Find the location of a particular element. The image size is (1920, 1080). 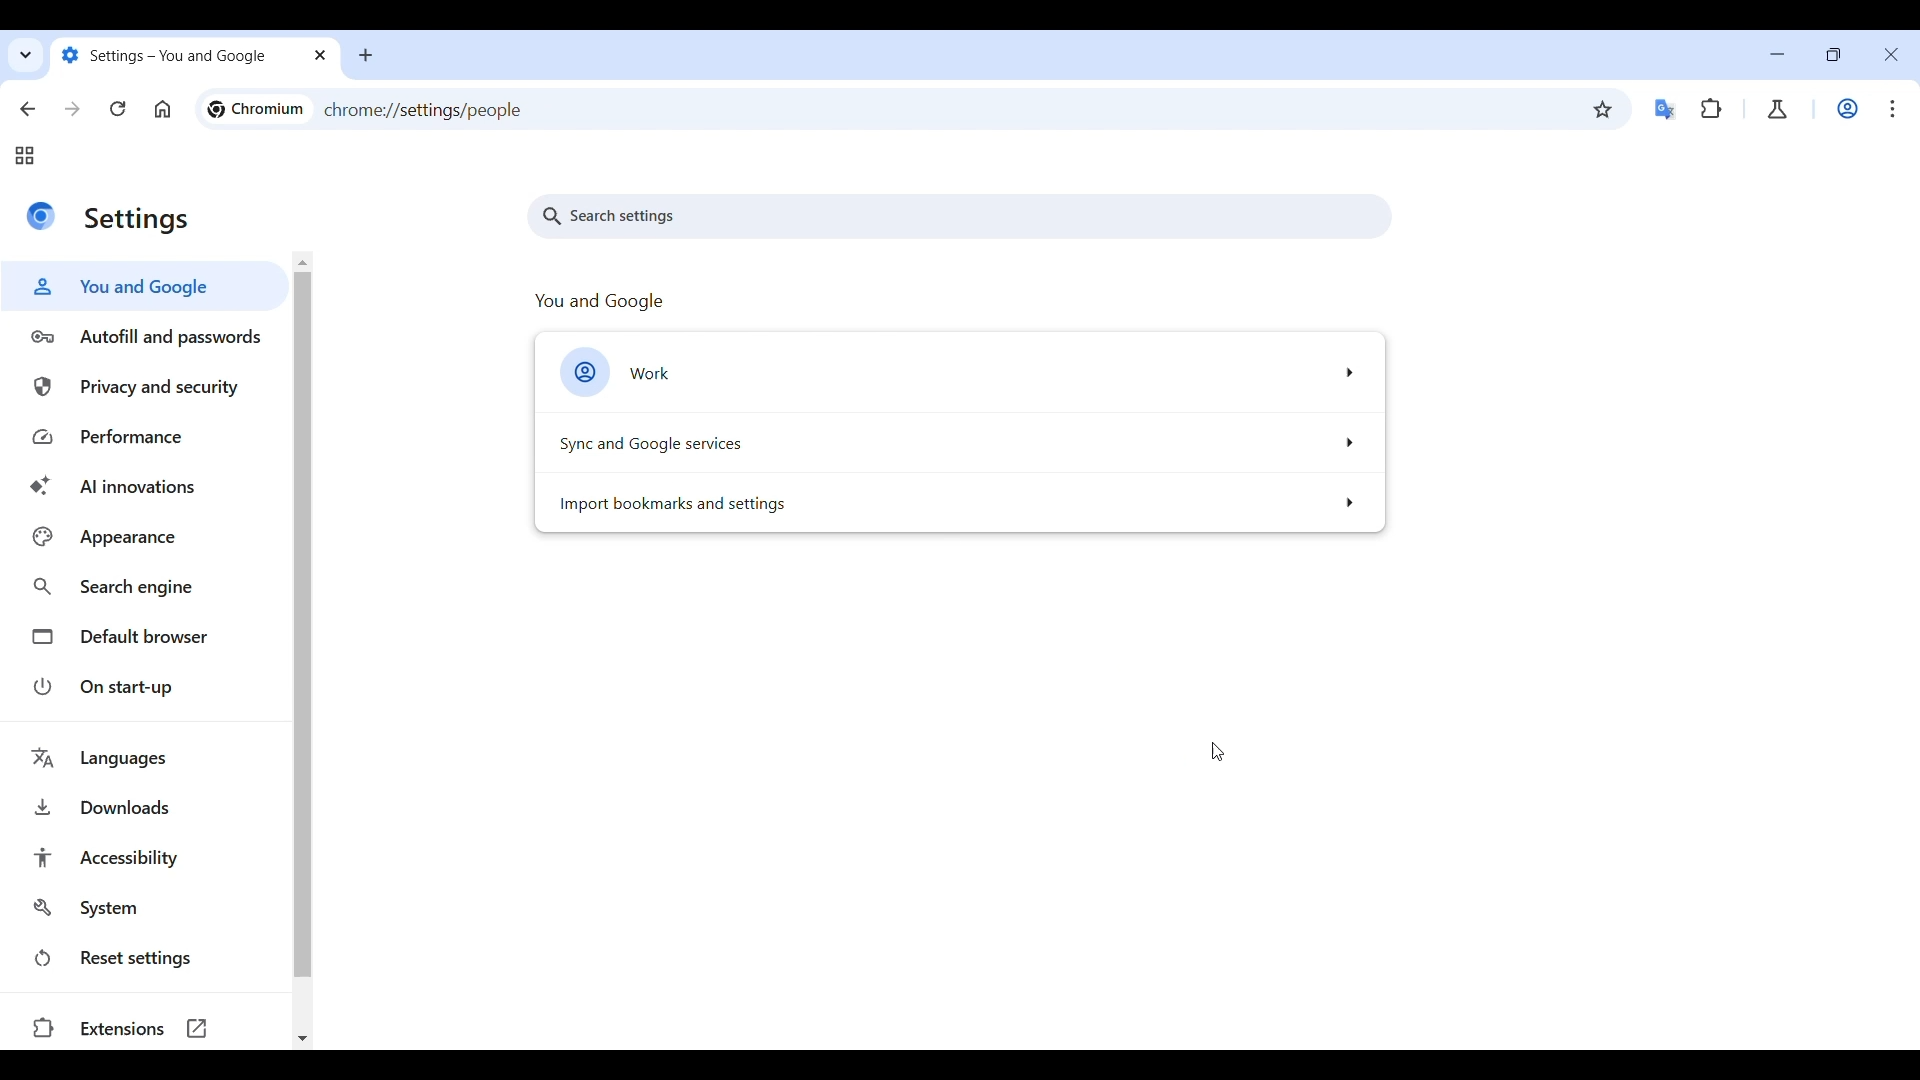

Quick slide to top is located at coordinates (302, 262).